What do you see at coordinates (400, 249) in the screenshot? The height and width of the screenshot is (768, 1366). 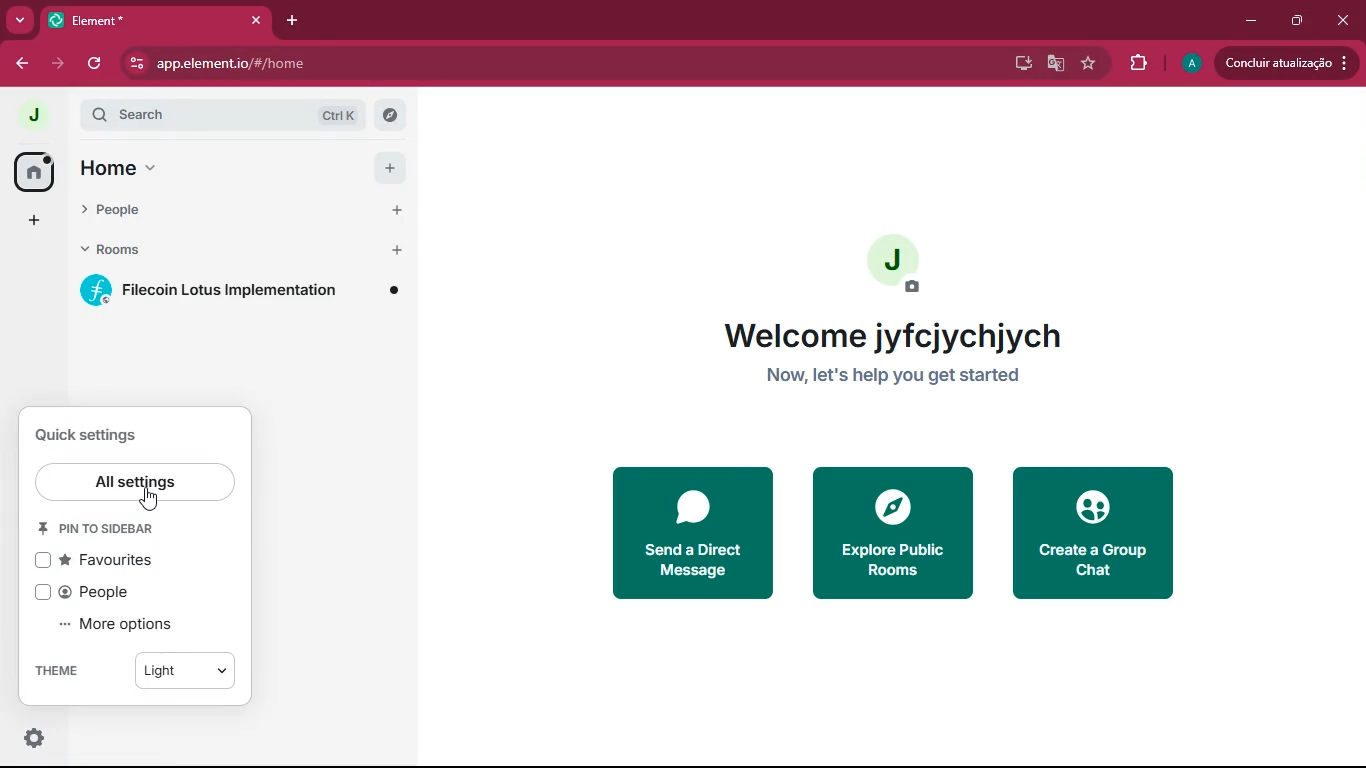 I see `add` at bounding box center [400, 249].